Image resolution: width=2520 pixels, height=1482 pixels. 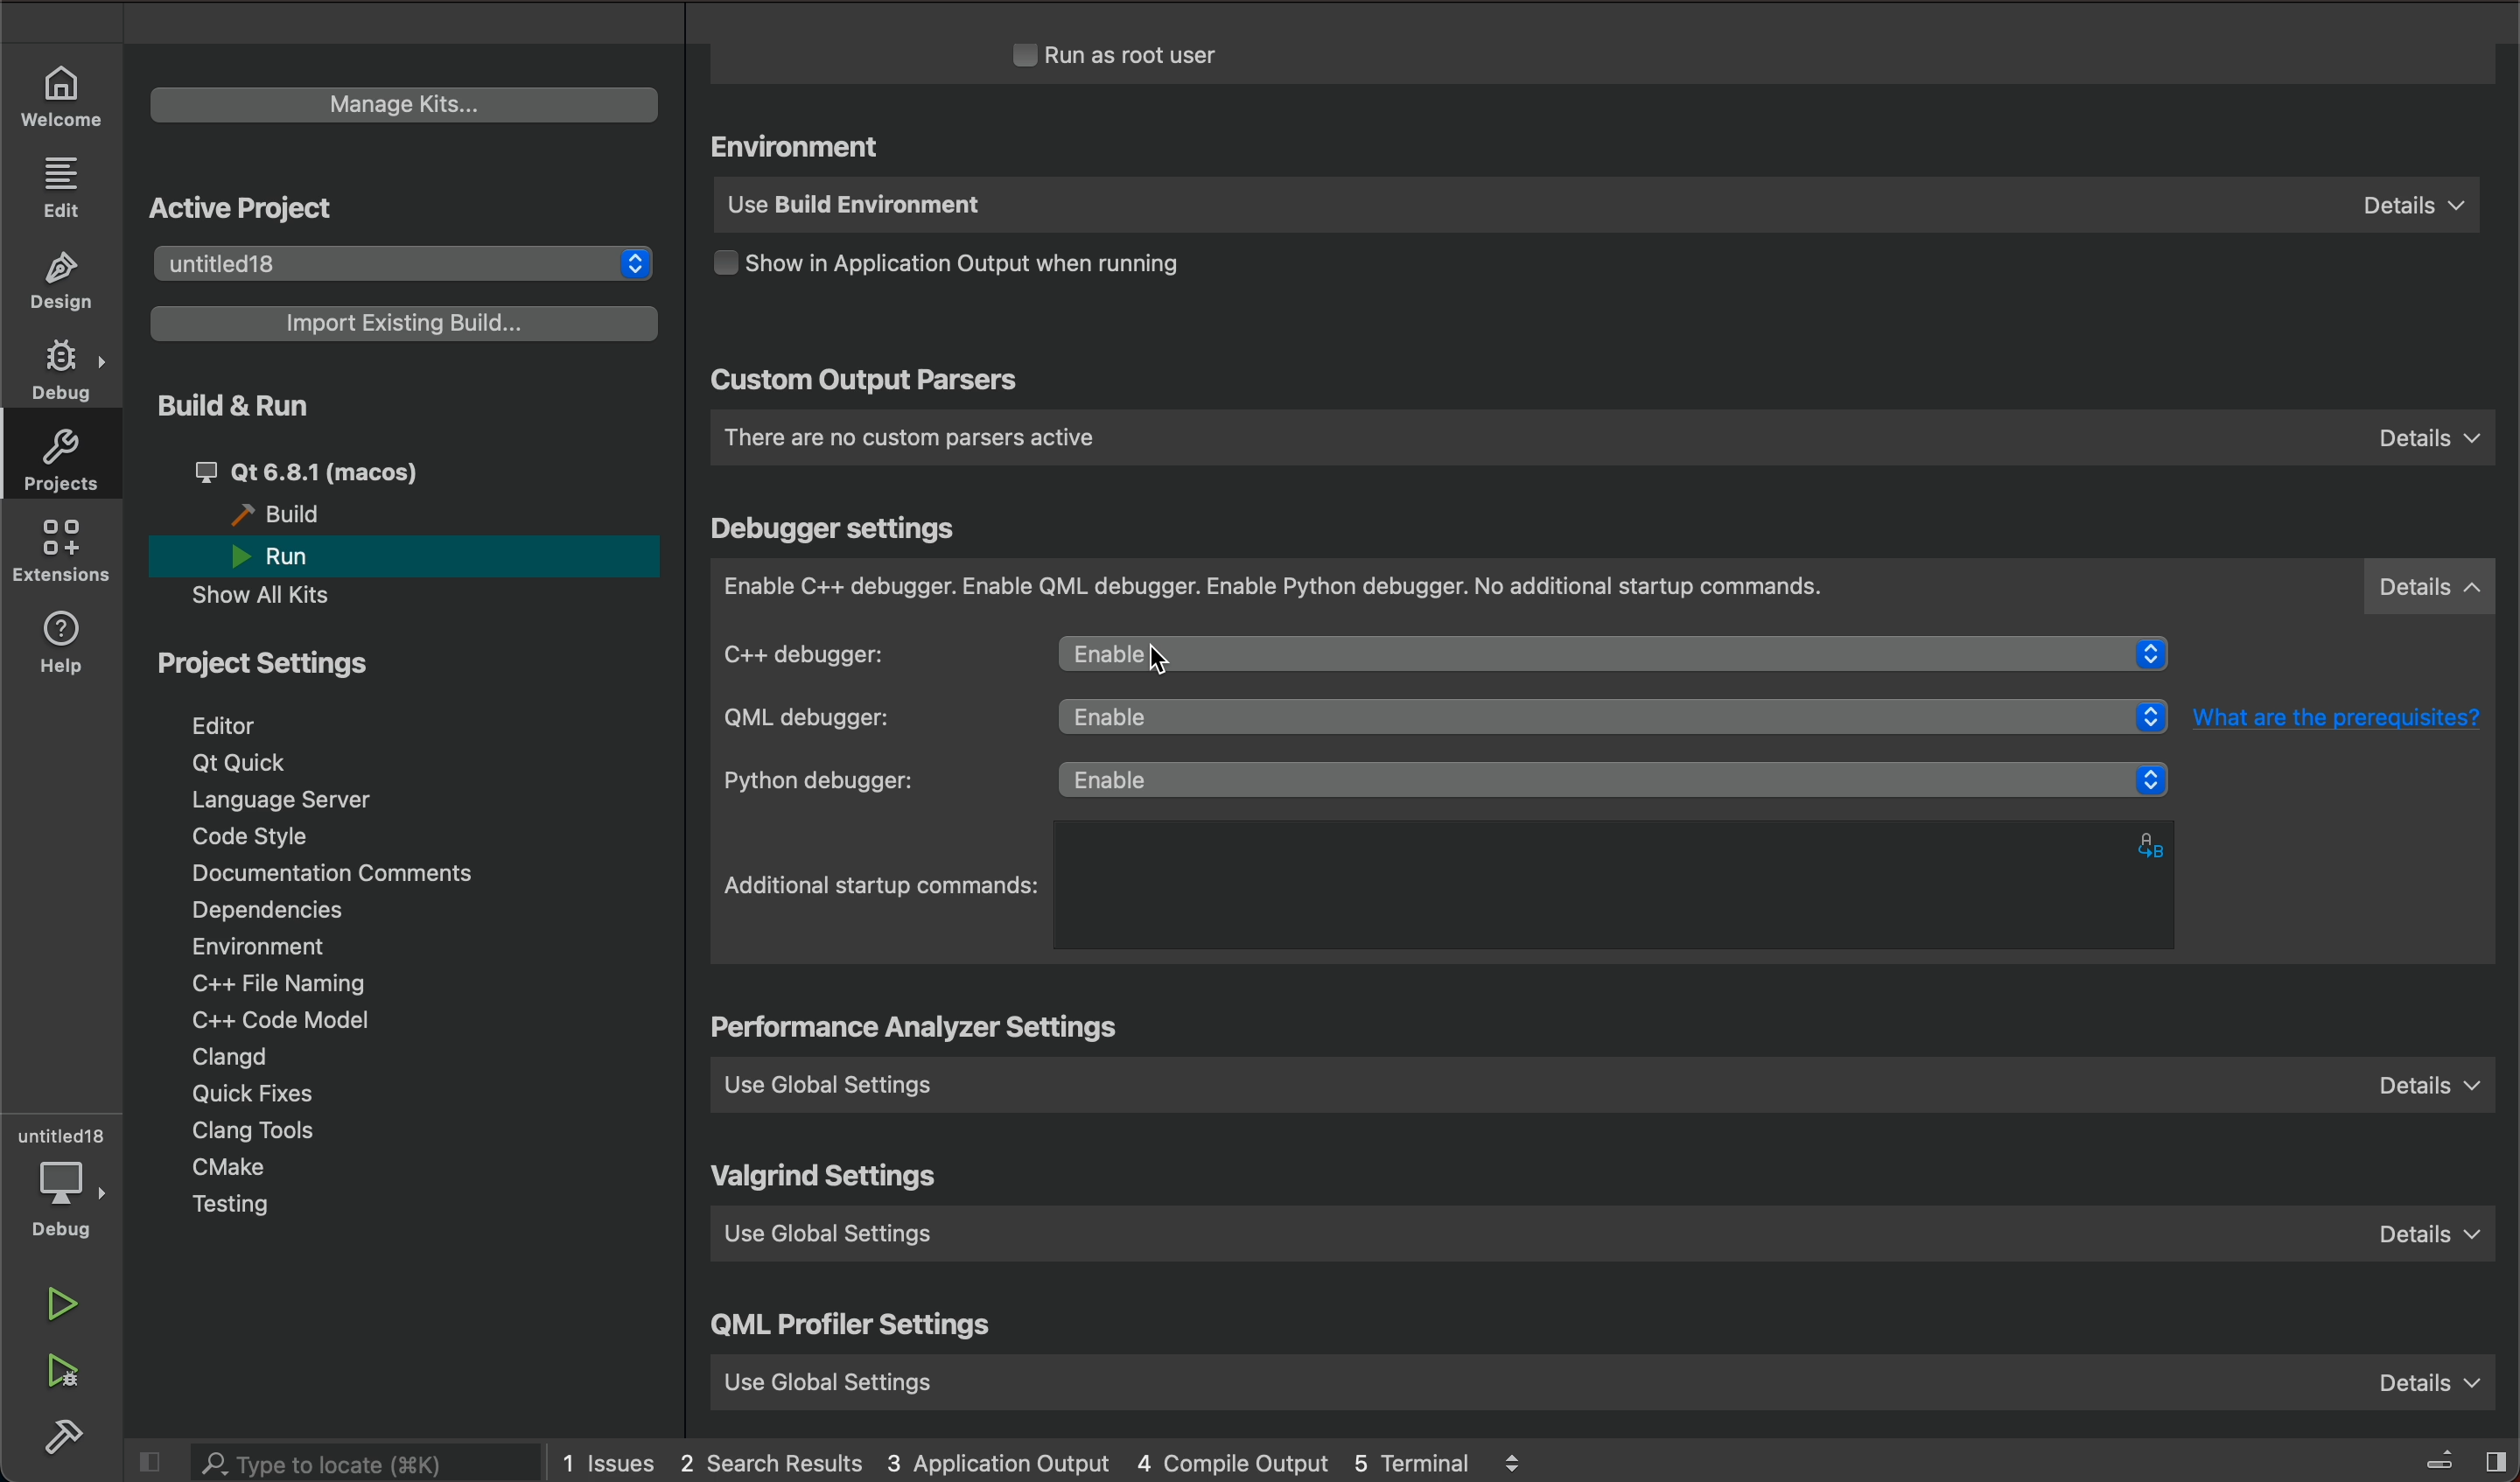 What do you see at coordinates (802, 148) in the screenshot?
I see `environment` at bounding box center [802, 148].